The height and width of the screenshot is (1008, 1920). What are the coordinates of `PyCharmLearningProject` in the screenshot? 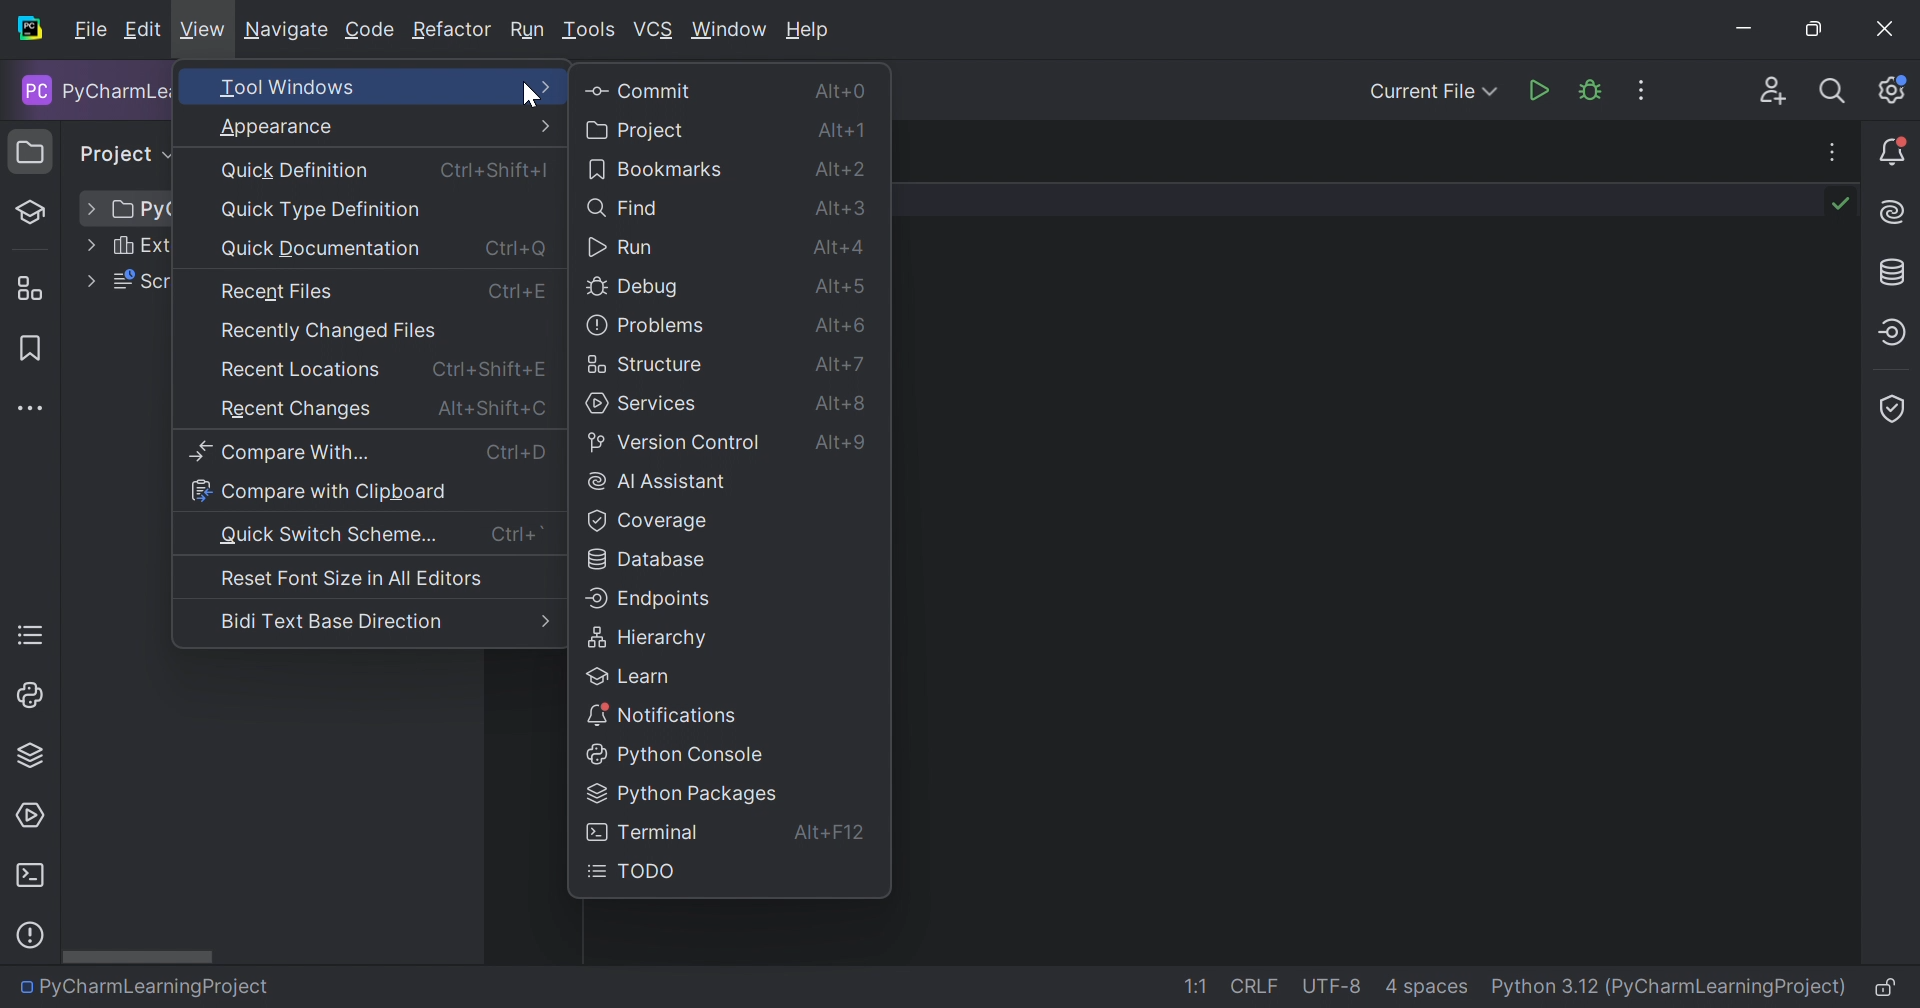 It's located at (156, 992).